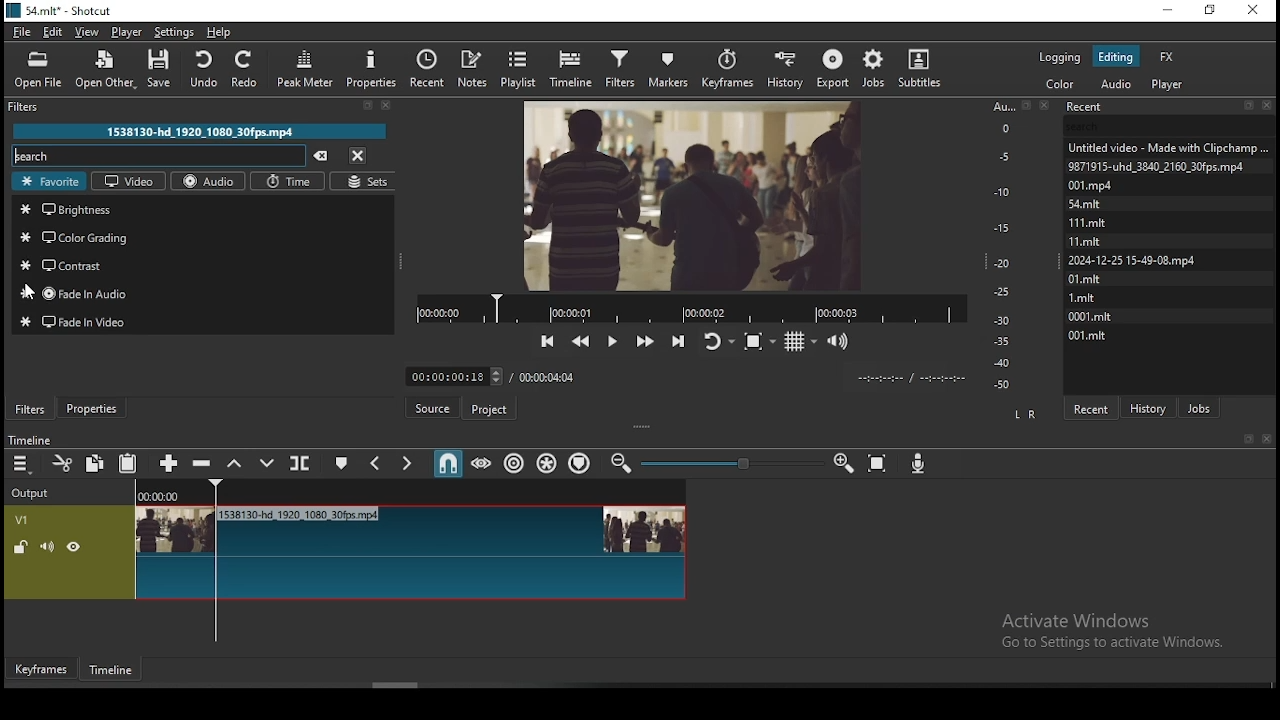  What do you see at coordinates (621, 464) in the screenshot?
I see `zoom timeline in` at bounding box center [621, 464].